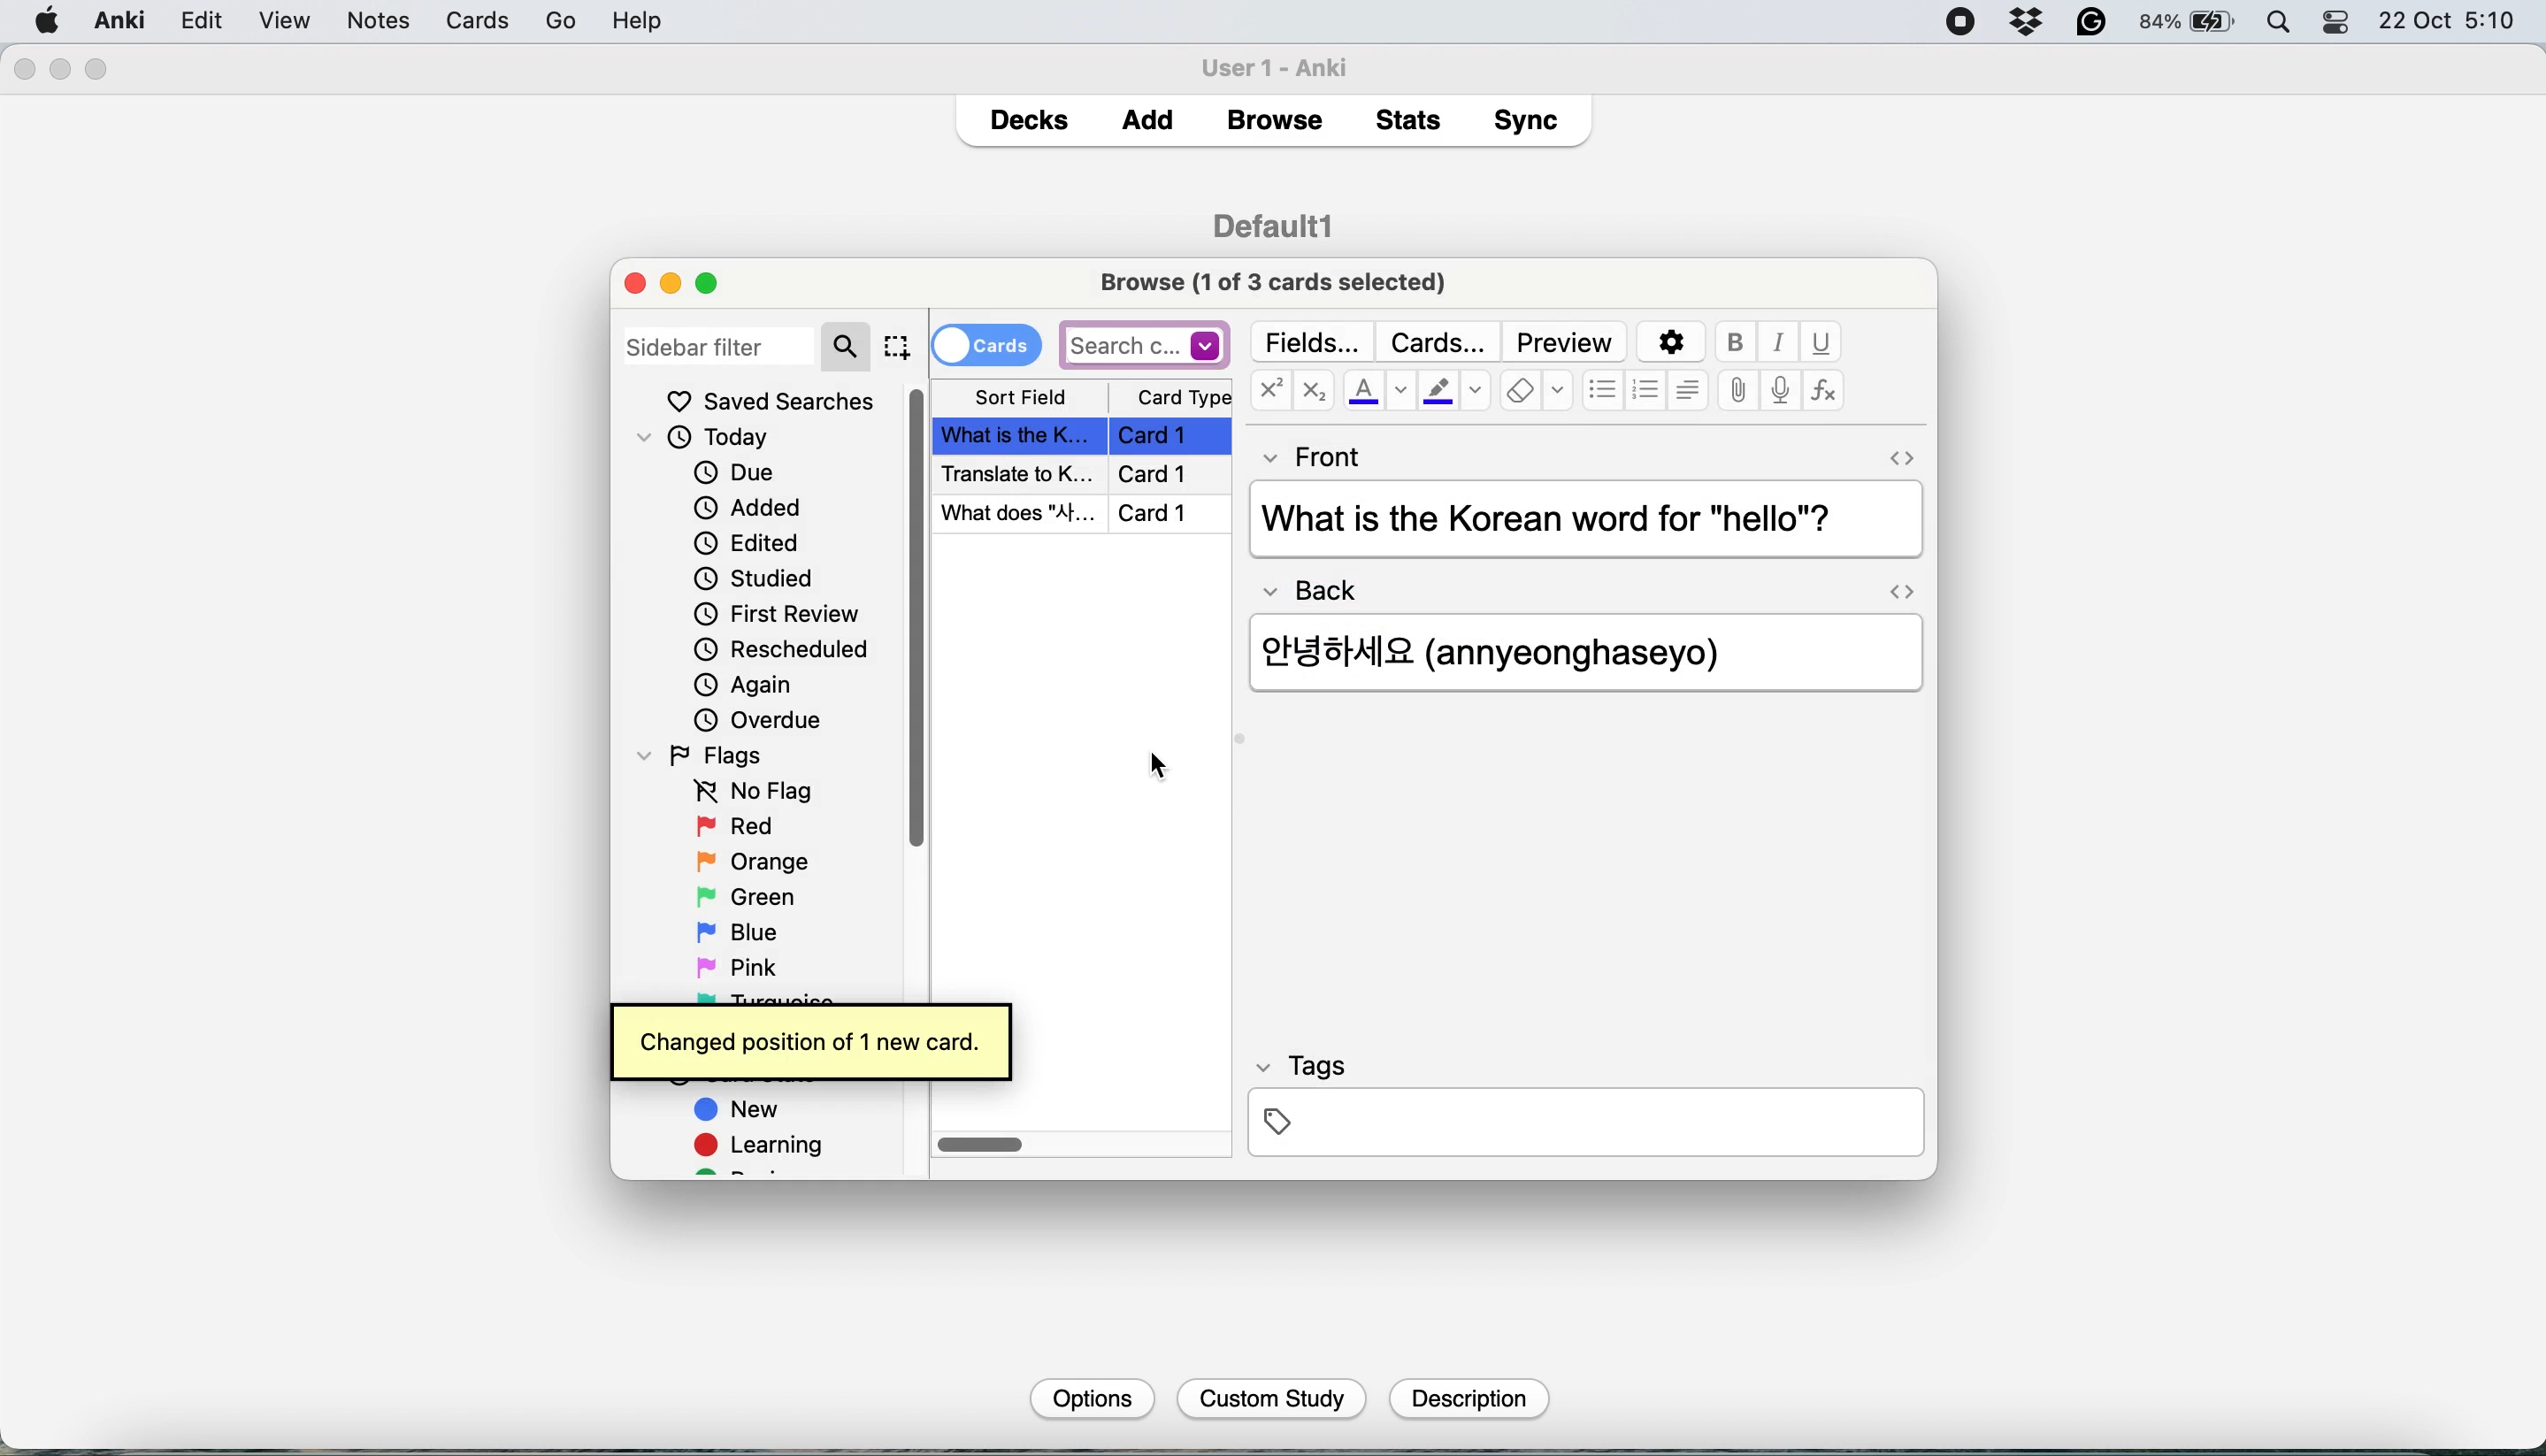 The height and width of the screenshot is (1456, 2546). I want to click on 안녕하세요 (annyeonghaseyo), so click(1519, 649).